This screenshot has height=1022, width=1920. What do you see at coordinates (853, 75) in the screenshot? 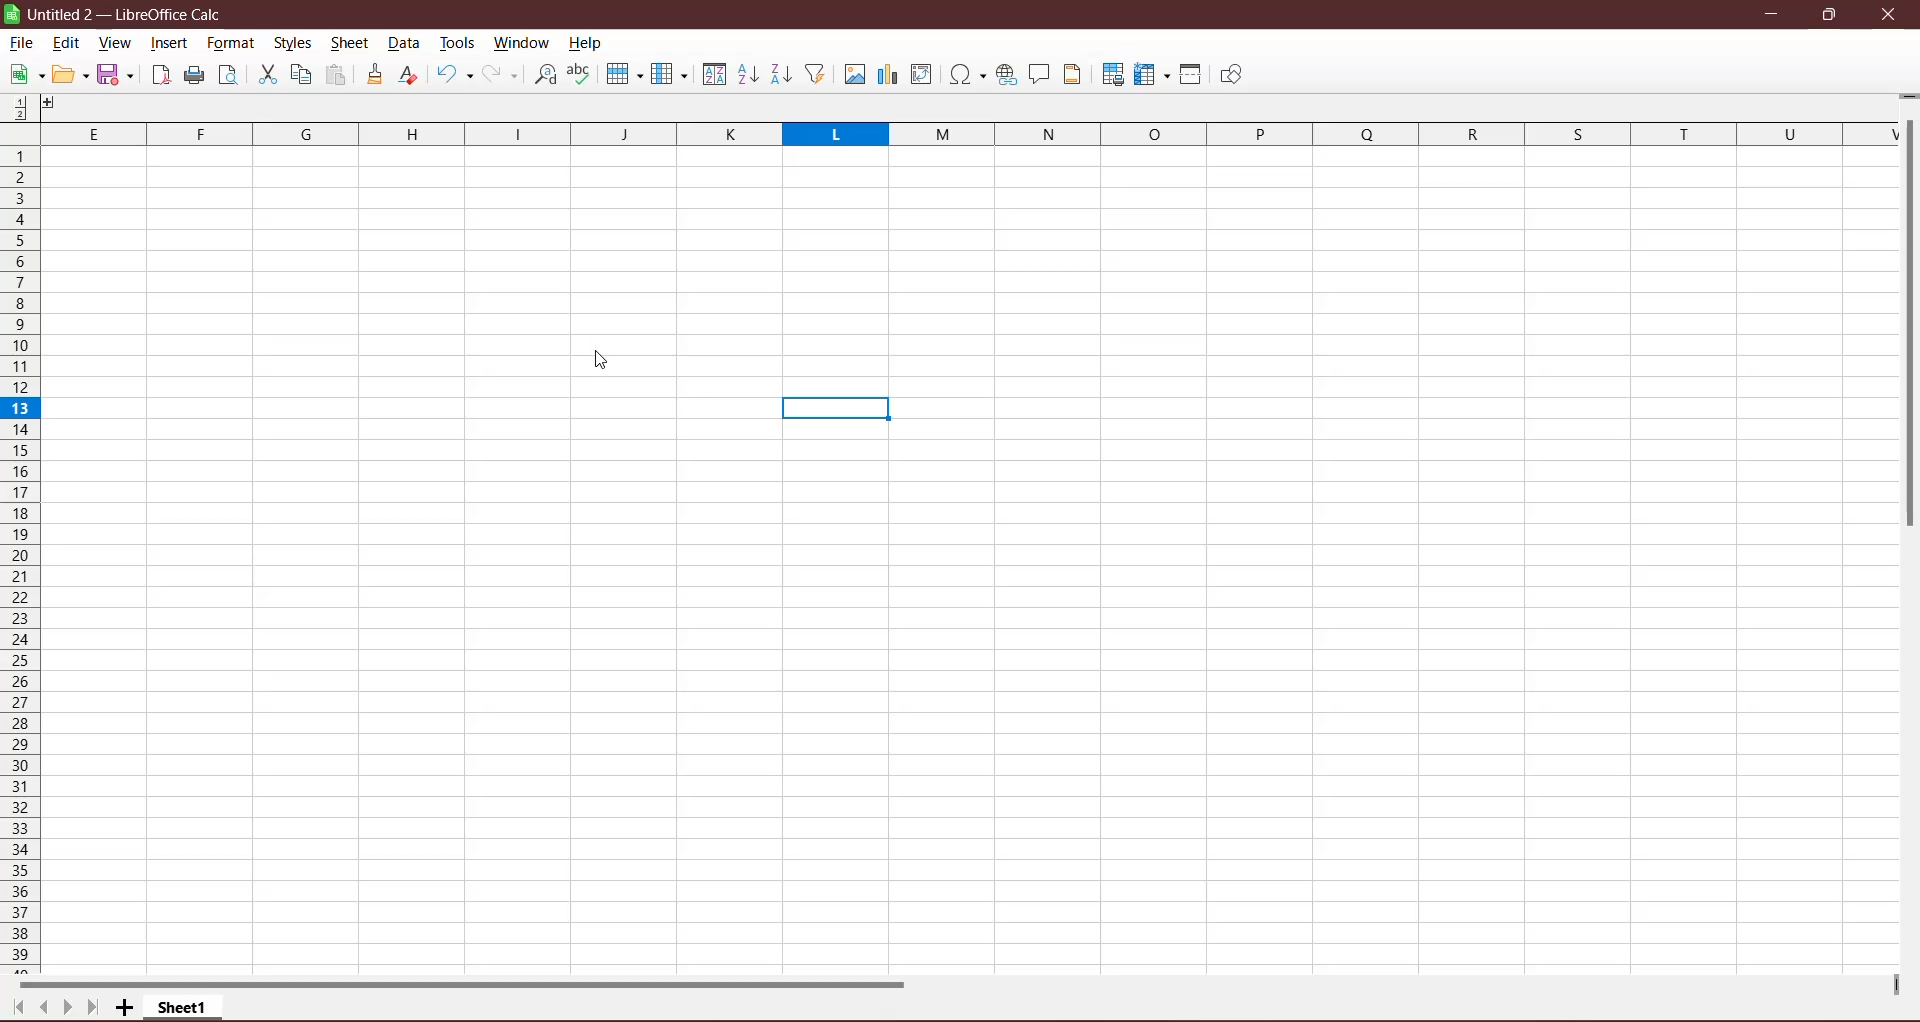
I see `Insert Image` at bounding box center [853, 75].